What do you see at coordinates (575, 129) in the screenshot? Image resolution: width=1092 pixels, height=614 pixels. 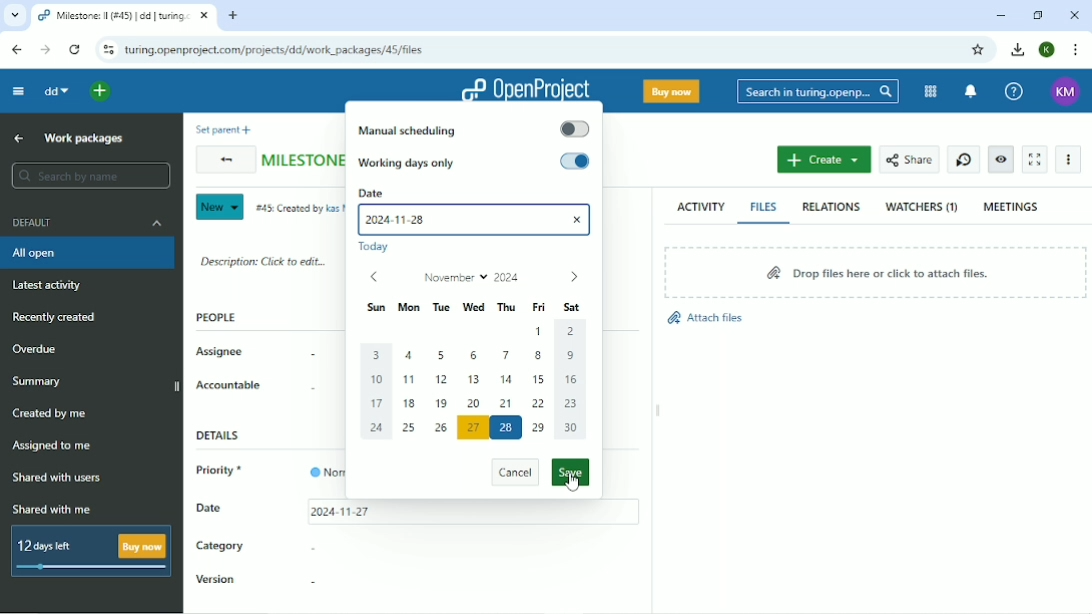 I see `toggle` at bounding box center [575, 129].